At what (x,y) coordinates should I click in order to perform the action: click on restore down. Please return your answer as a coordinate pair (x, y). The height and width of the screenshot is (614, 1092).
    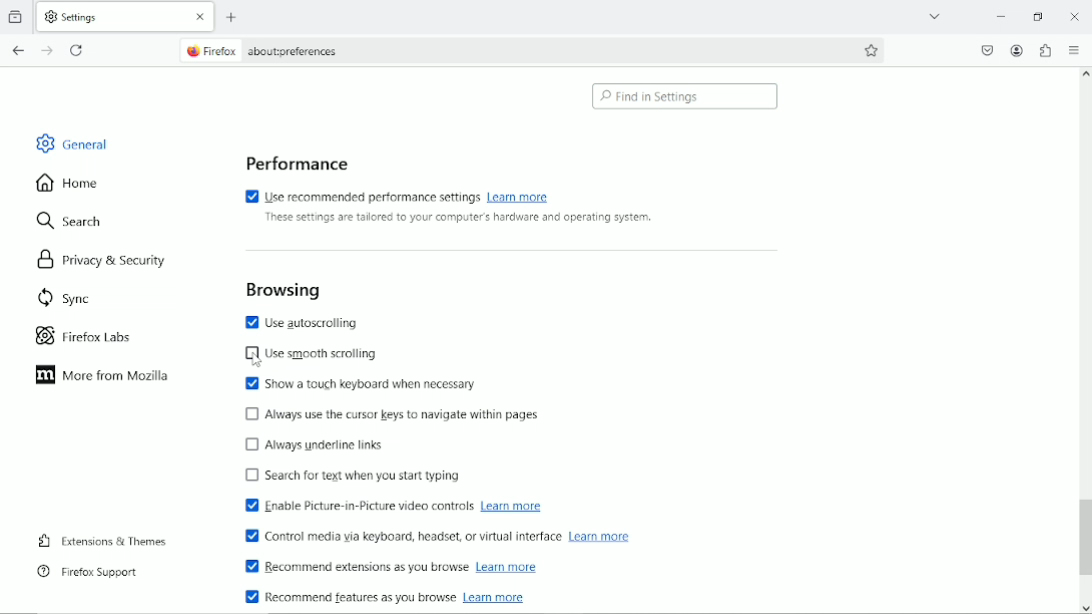
    Looking at the image, I should click on (1040, 15).